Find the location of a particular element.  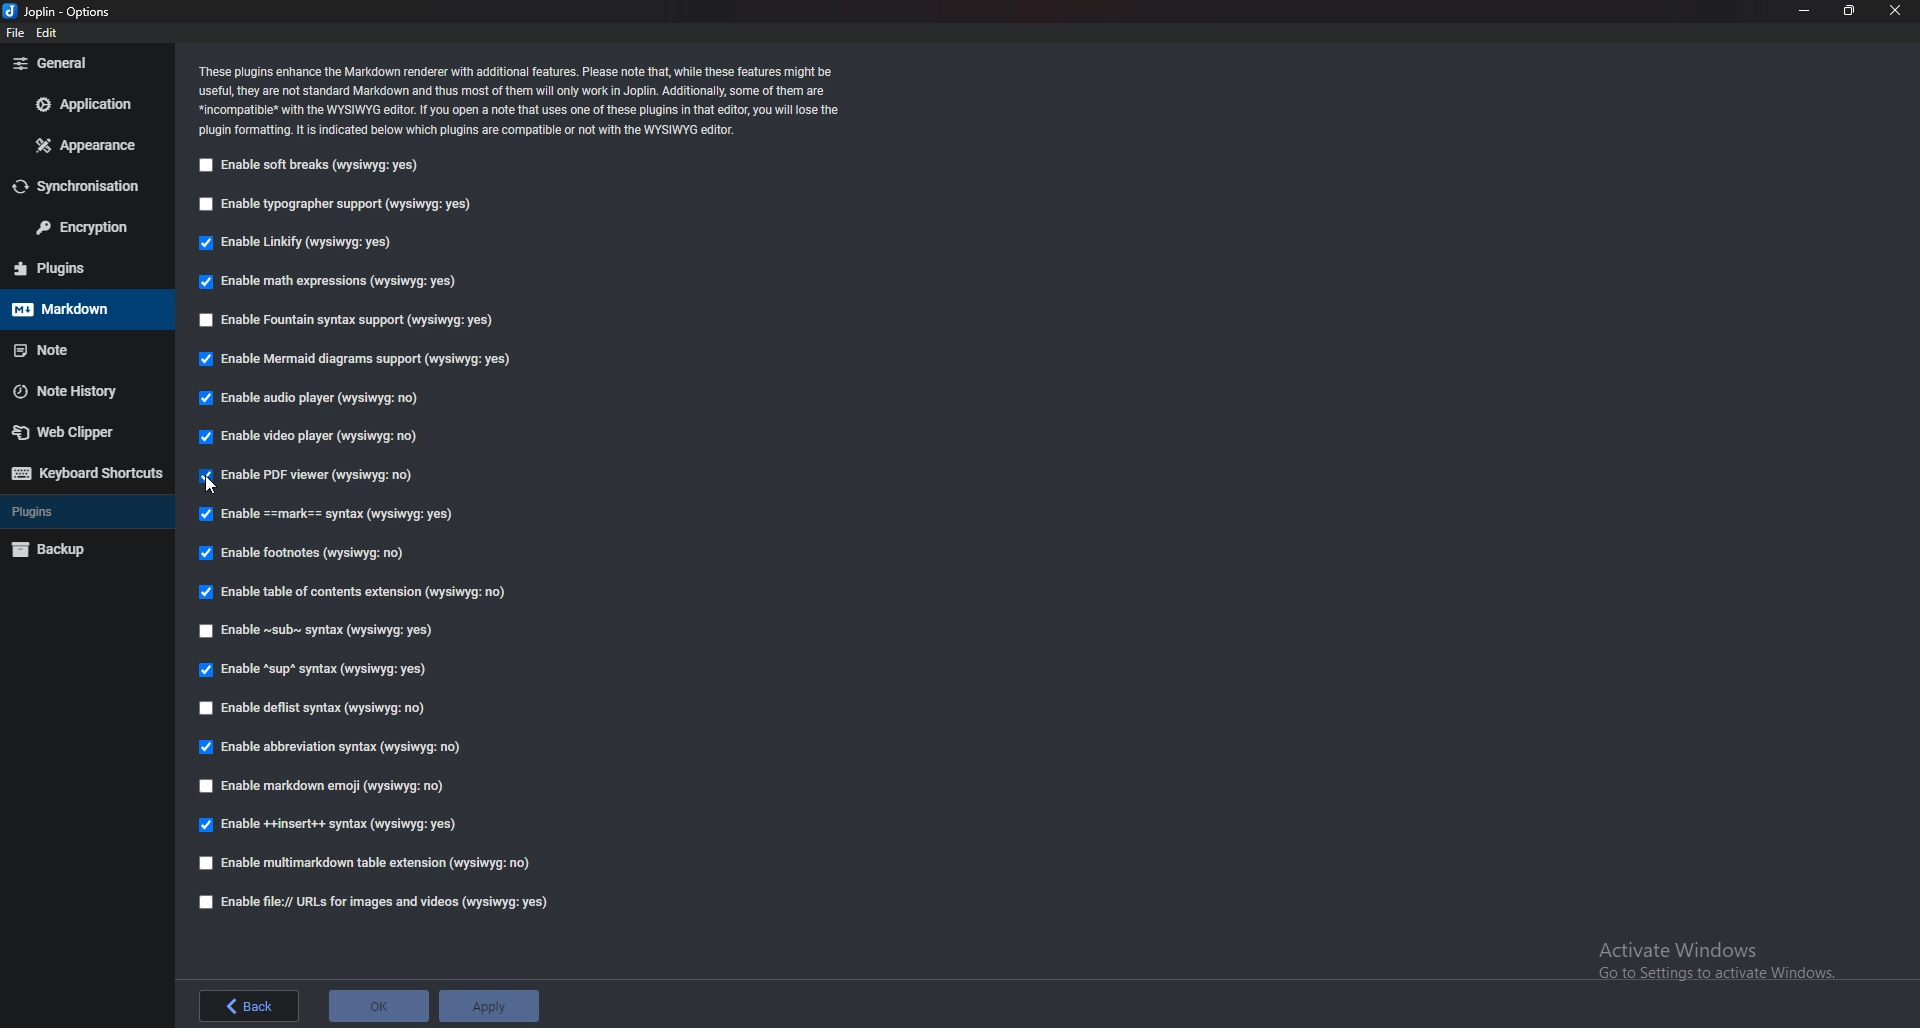

Enable typographer support is located at coordinates (344, 204).